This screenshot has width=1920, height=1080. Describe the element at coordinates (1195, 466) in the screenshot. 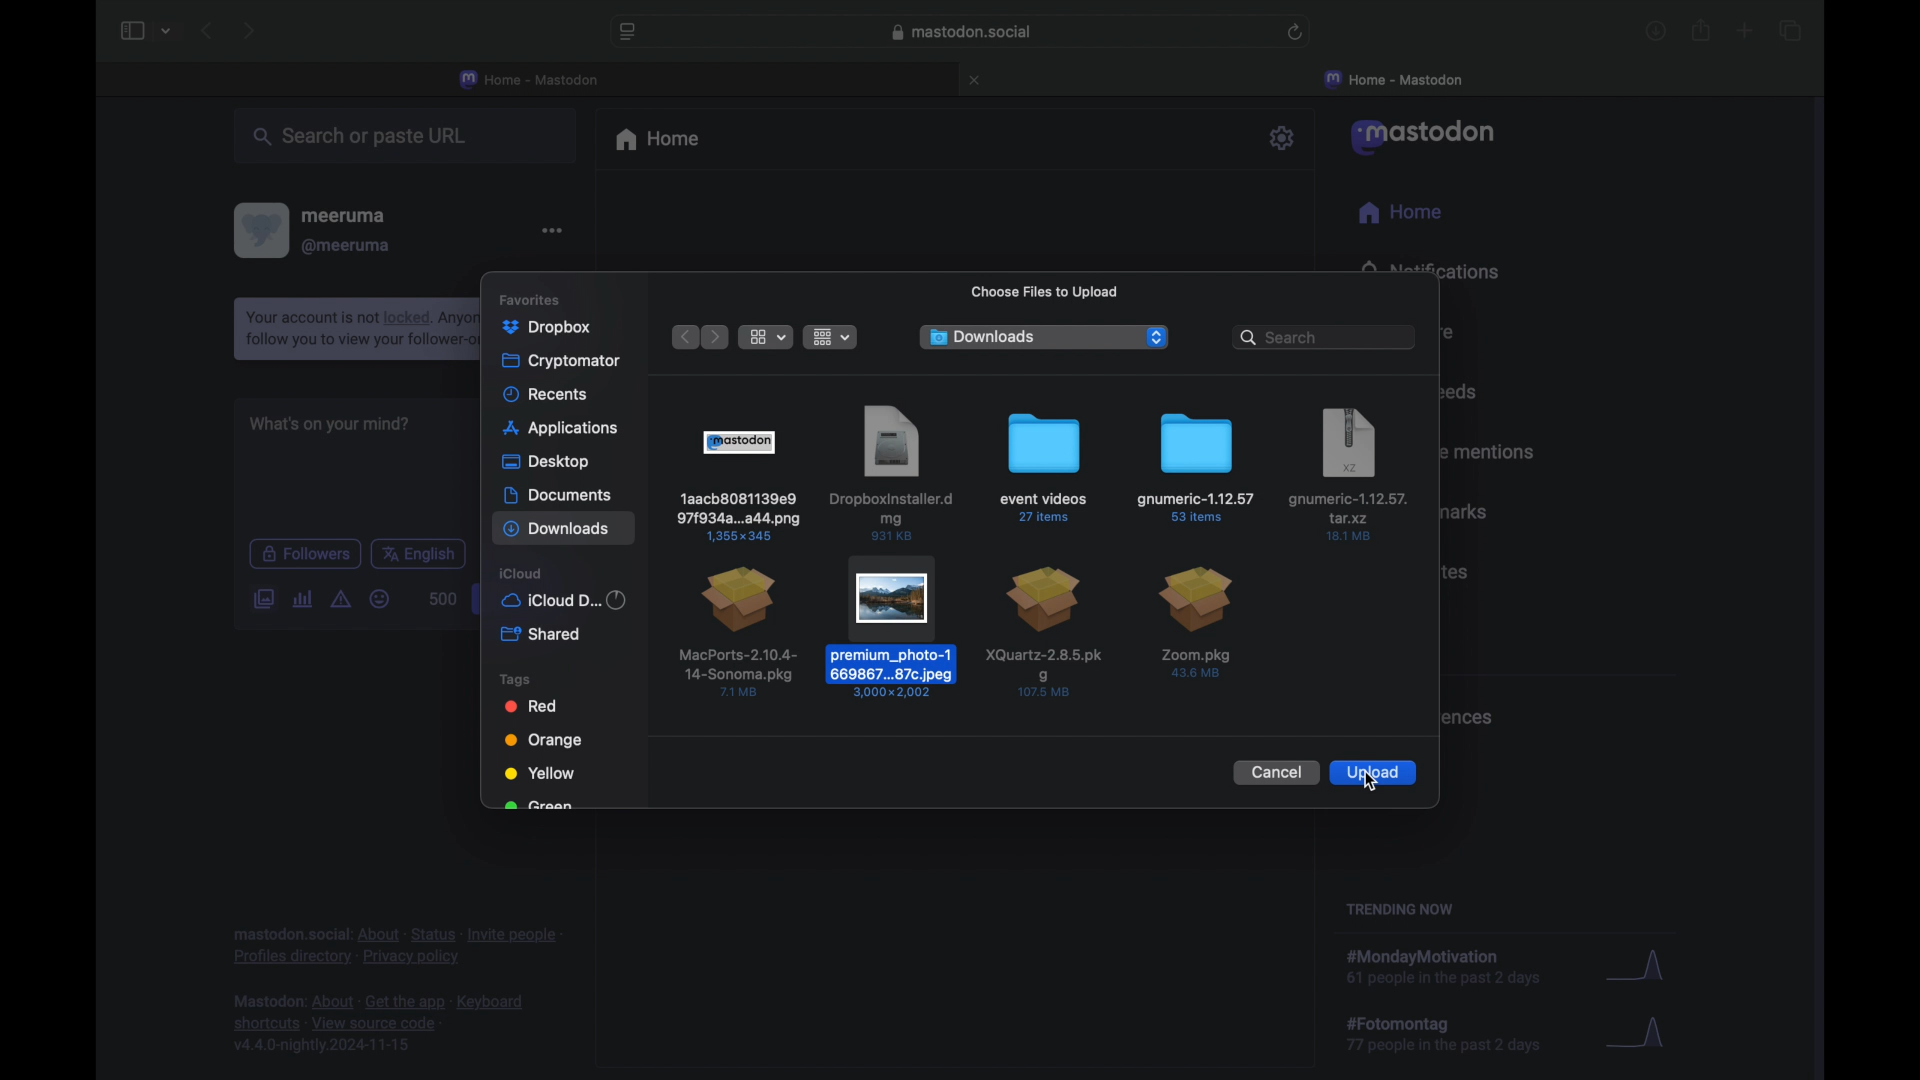

I see `folder` at that location.